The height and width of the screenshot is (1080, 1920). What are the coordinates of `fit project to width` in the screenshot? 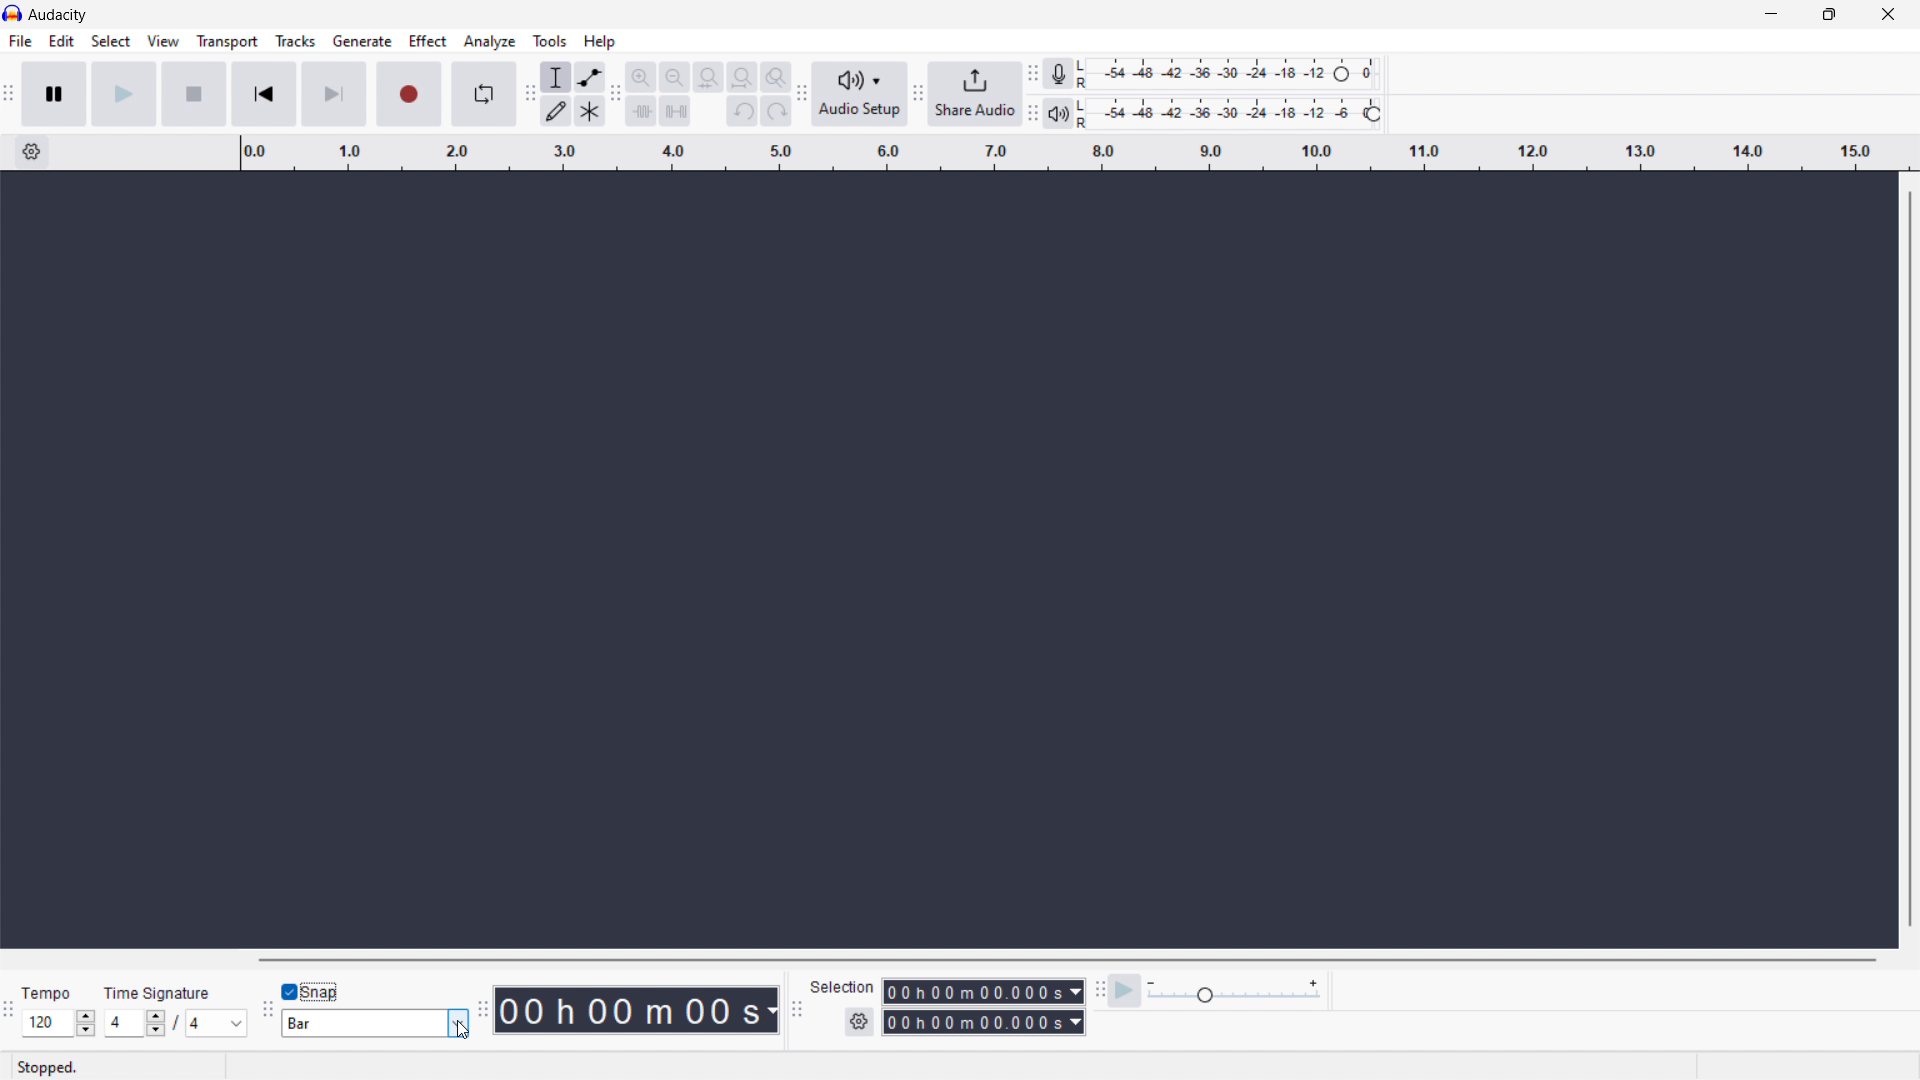 It's located at (742, 77).